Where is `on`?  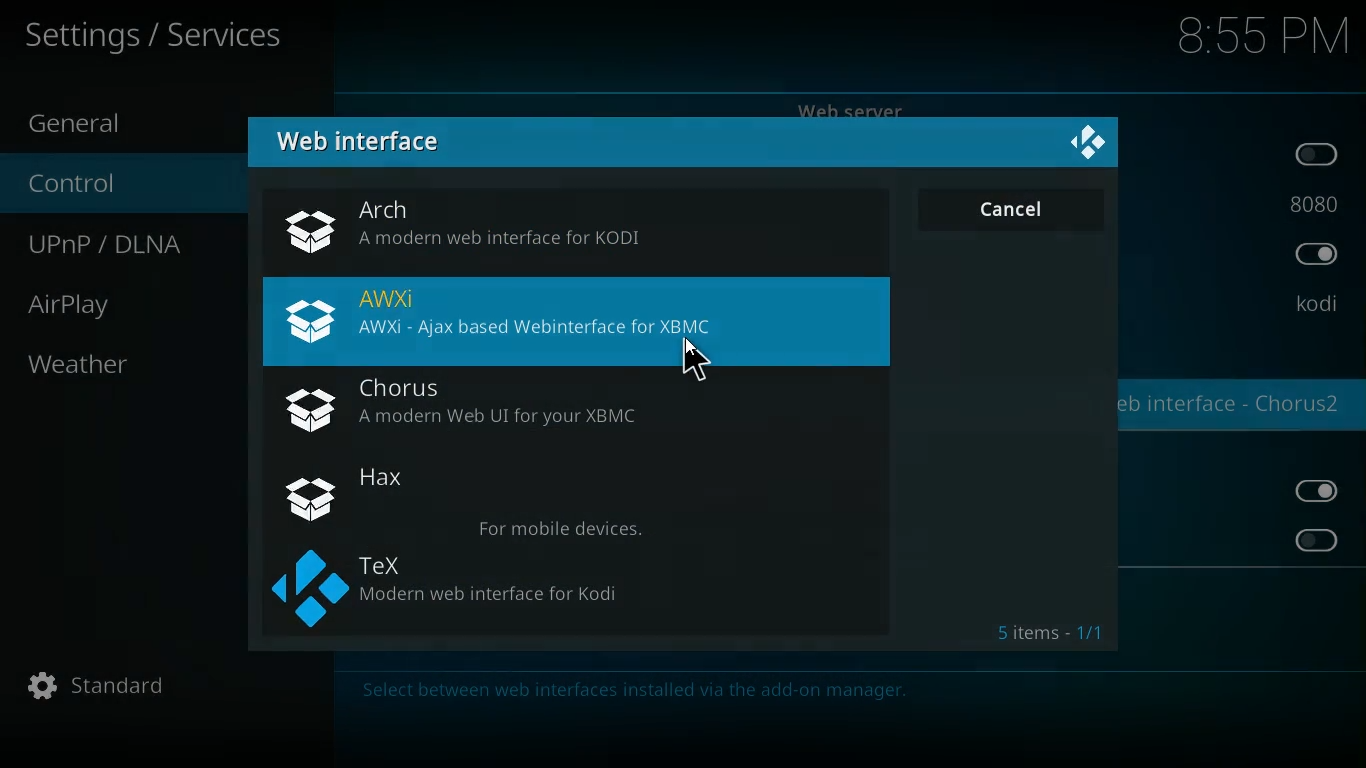
on is located at coordinates (1323, 491).